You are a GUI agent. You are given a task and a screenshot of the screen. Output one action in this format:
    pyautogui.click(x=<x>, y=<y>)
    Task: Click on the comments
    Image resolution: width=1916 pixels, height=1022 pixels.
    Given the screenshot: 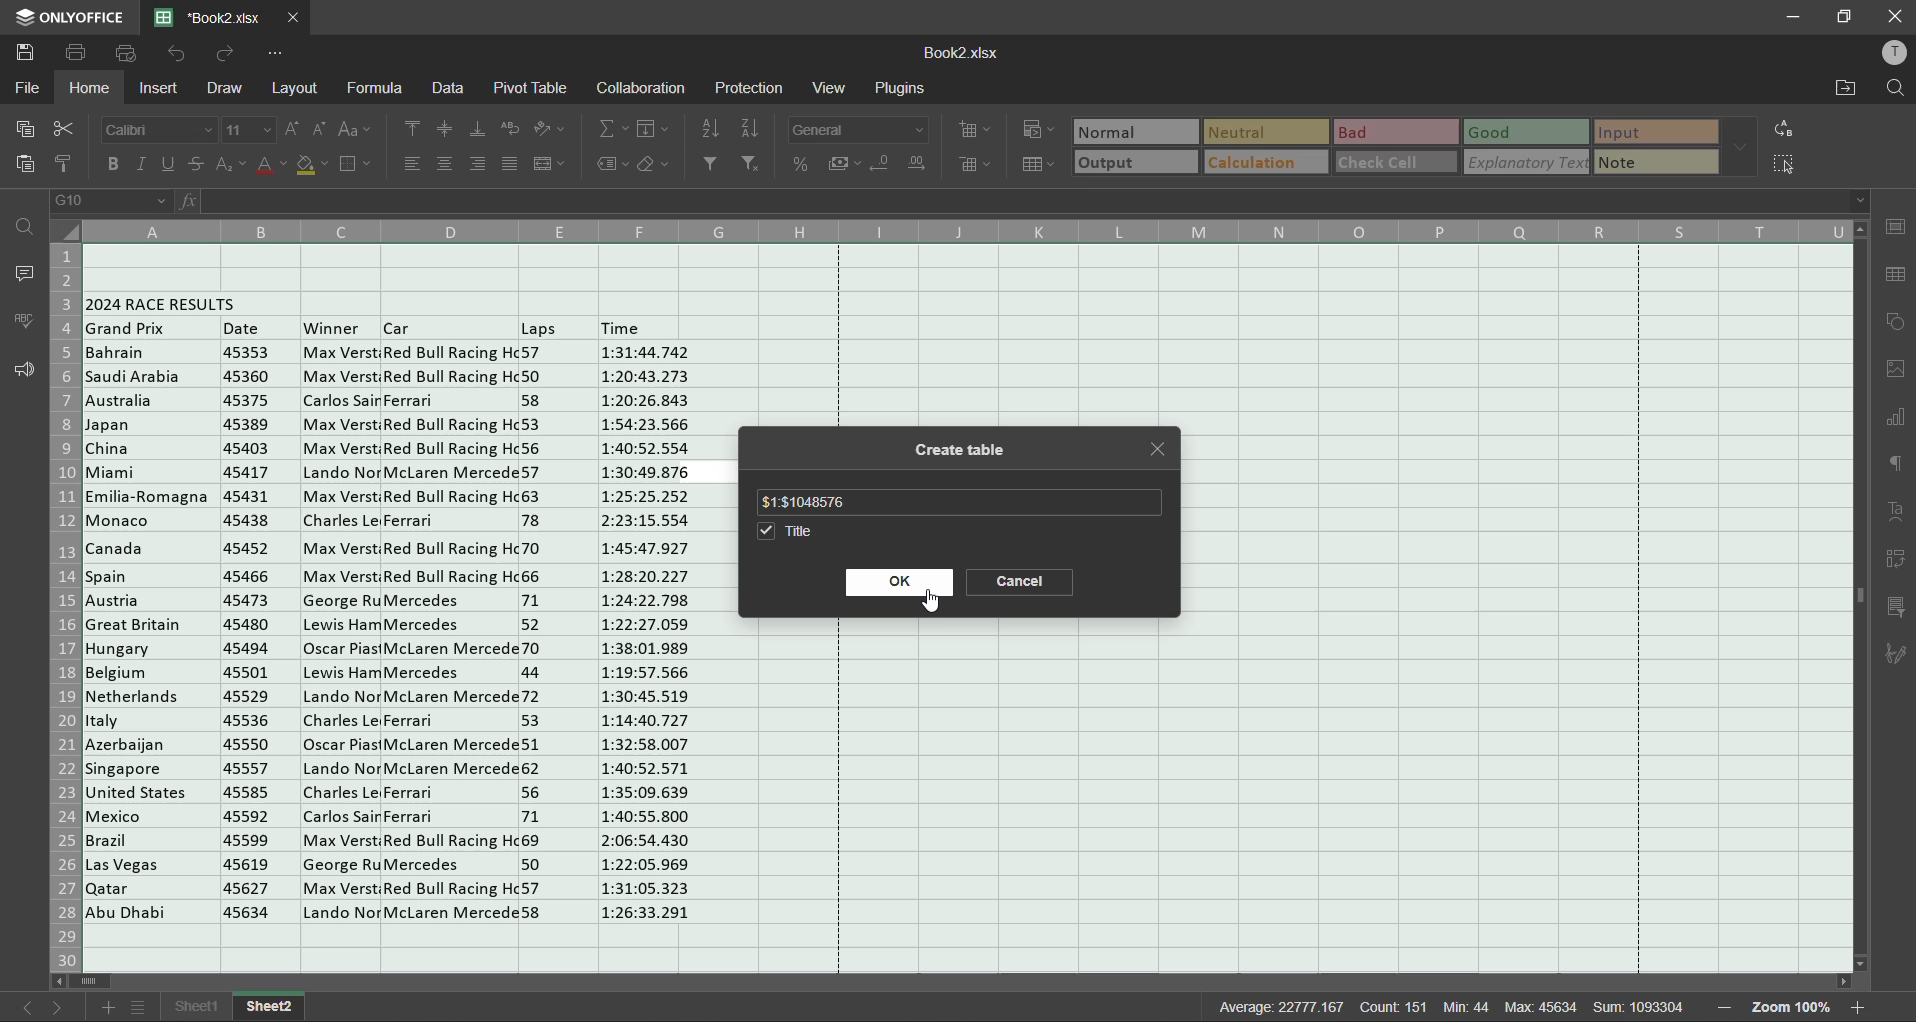 What is the action you would take?
    pyautogui.click(x=25, y=275)
    